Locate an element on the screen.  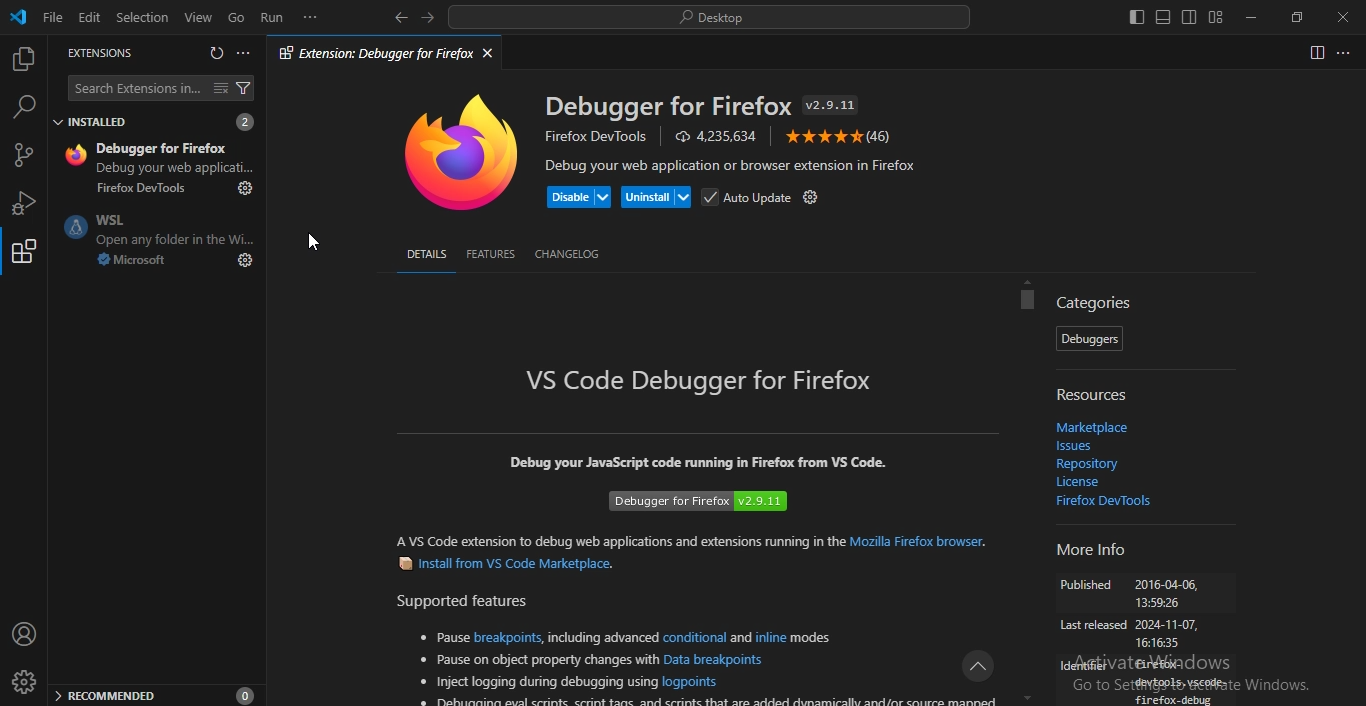
More Info Published 2016-04-06,135926 Last released 2024-11-07,16:1635 identifier firefox-devtools.vscode-firefox.debug is located at coordinates (1173, 622).